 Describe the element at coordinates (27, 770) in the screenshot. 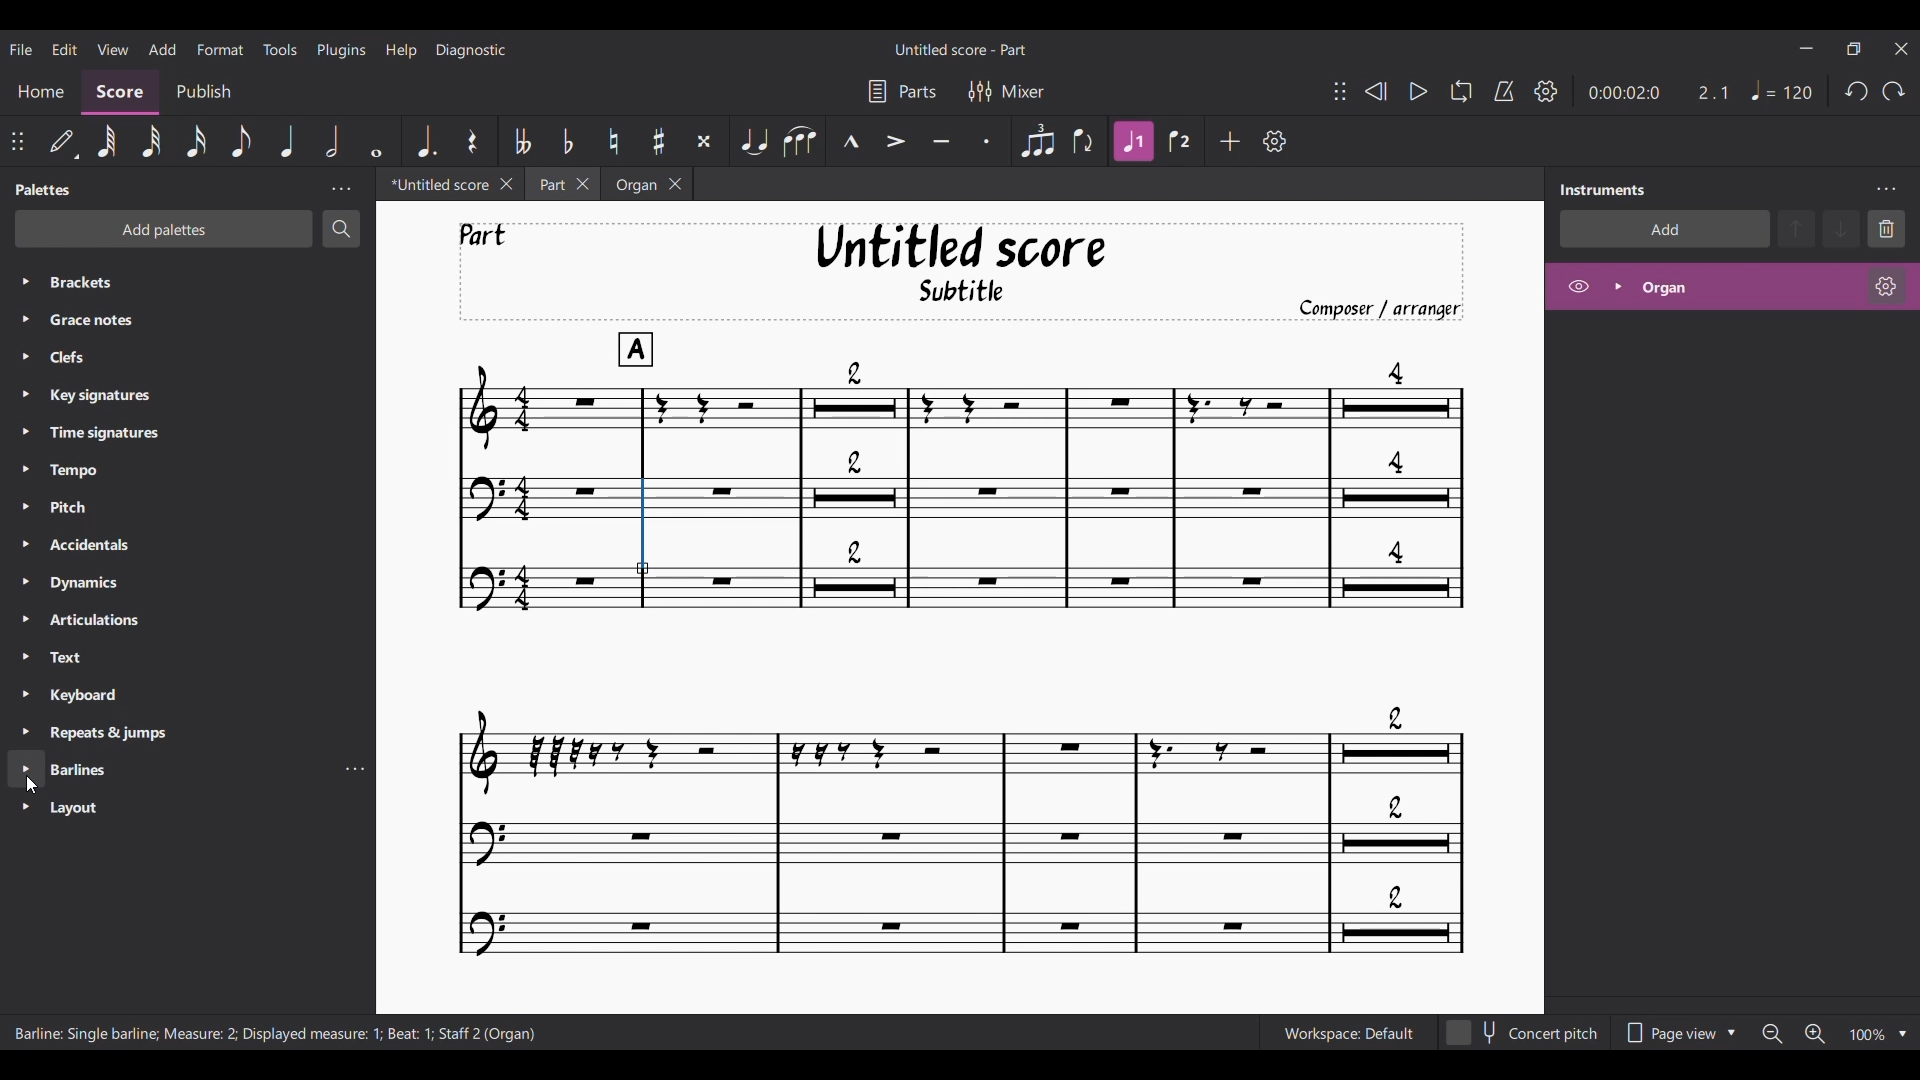

I see `Cursor selection highlighted` at that location.